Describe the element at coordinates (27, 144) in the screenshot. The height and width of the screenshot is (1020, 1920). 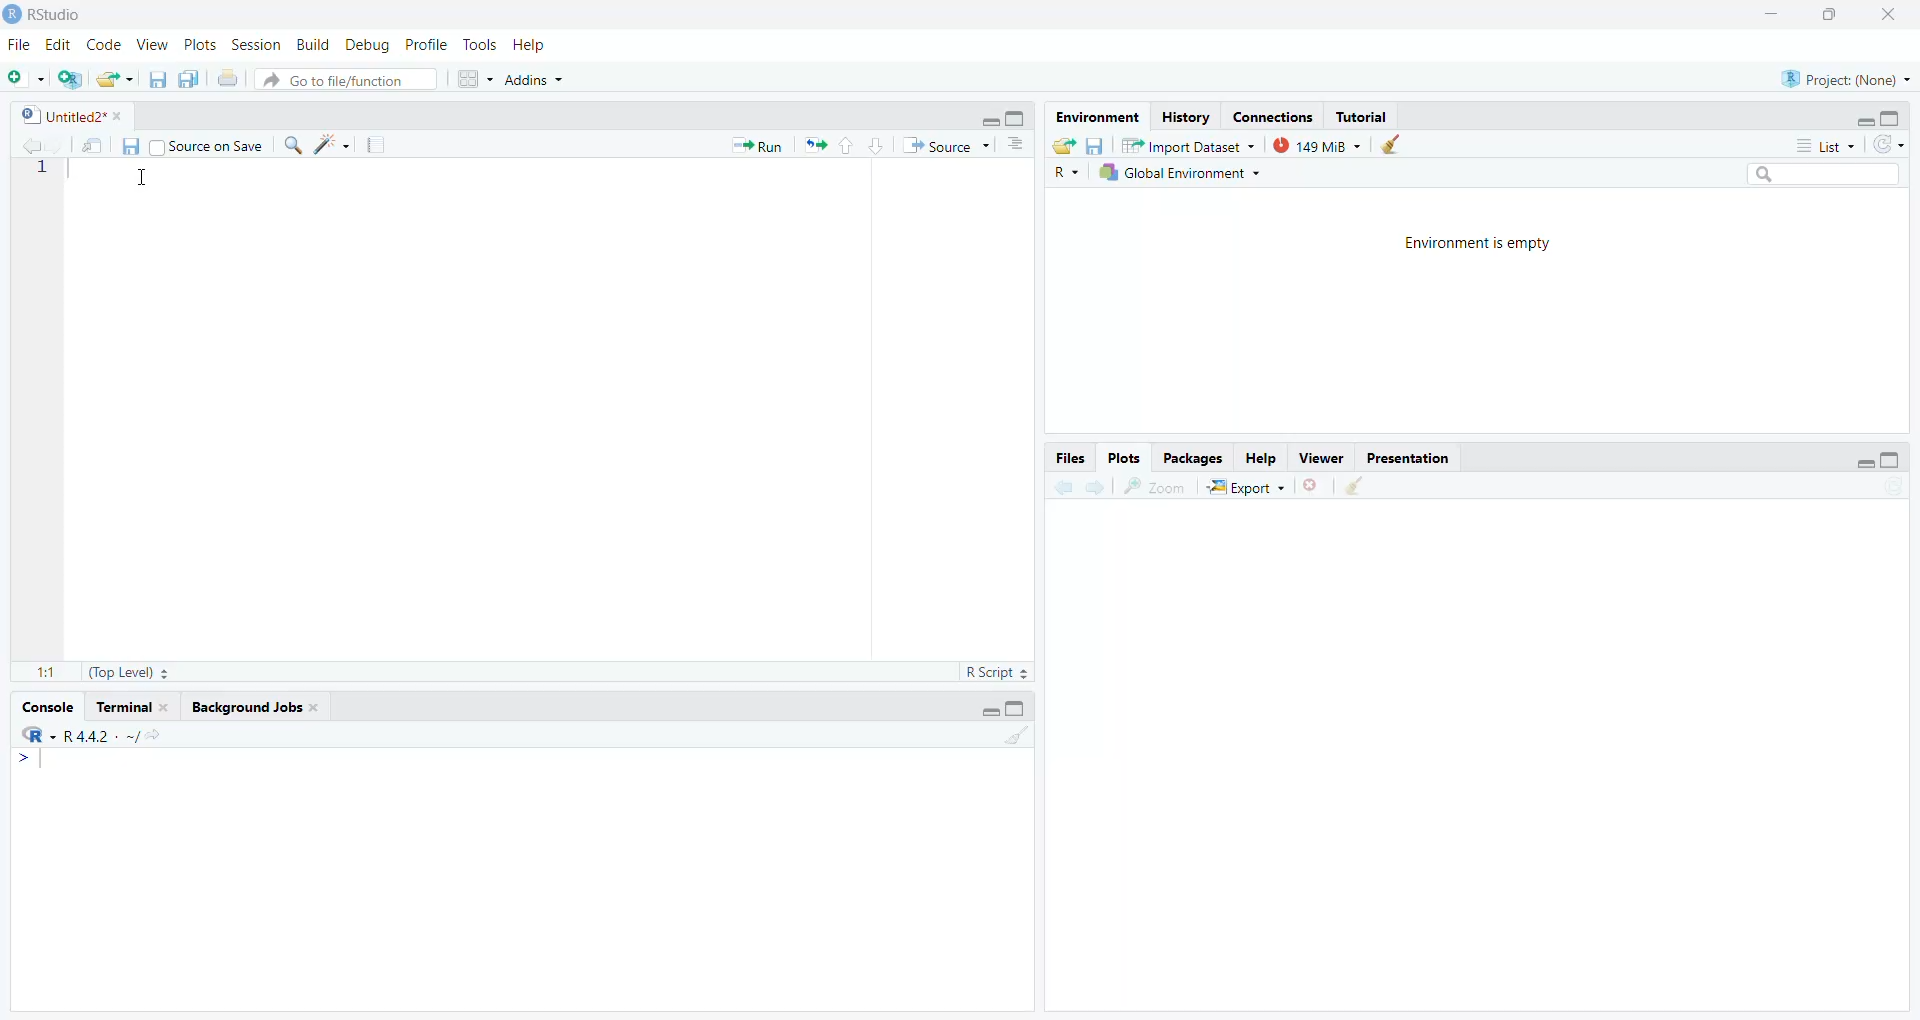
I see `Go back to the previous source location (Ctrl + F9)` at that location.